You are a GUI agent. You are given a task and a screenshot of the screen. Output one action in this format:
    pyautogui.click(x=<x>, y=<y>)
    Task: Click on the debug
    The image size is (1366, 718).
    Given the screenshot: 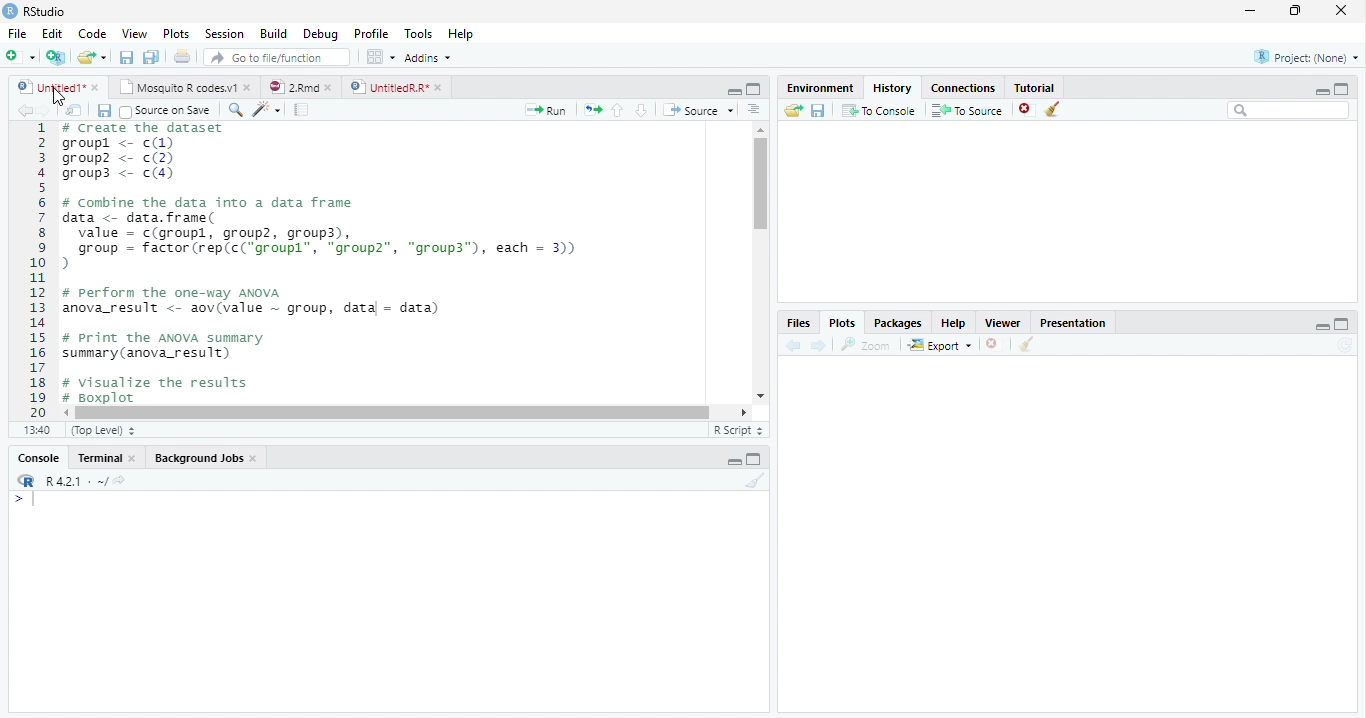 What is the action you would take?
    pyautogui.click(x=323, y=35)
    